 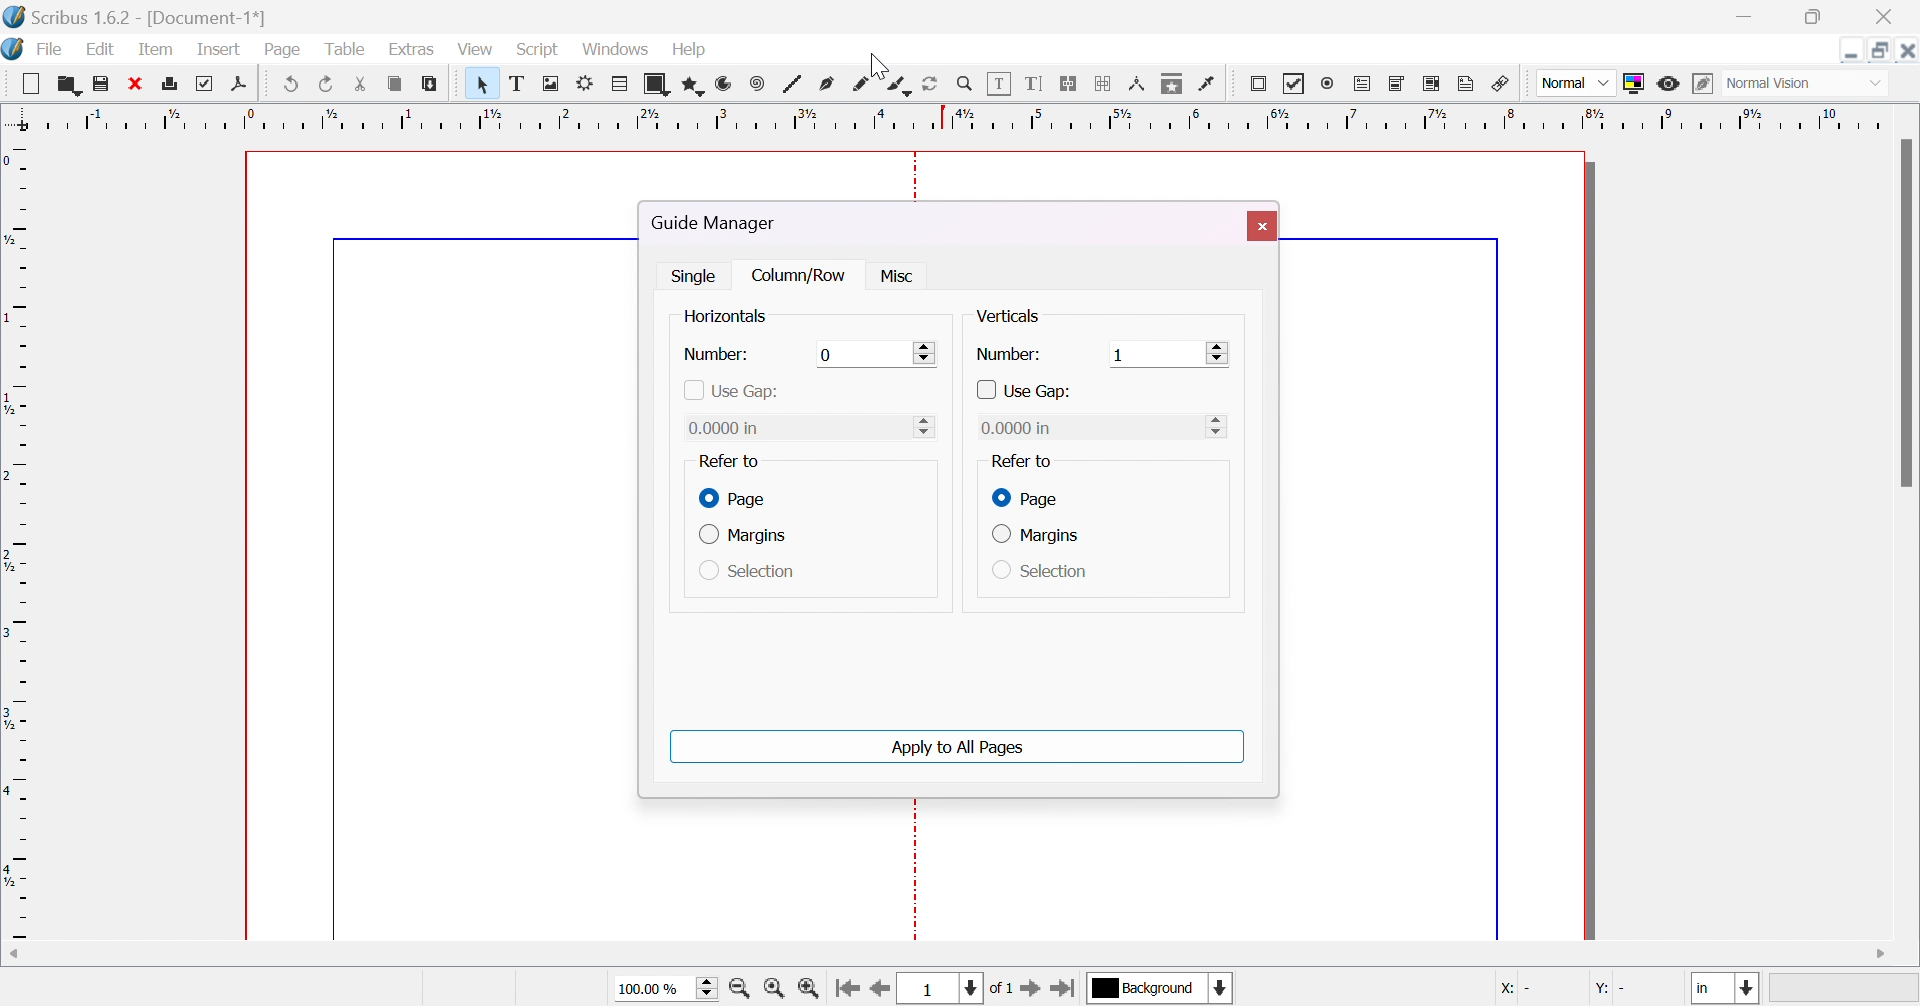 I want to click on shape, so click(x=659, y=84).